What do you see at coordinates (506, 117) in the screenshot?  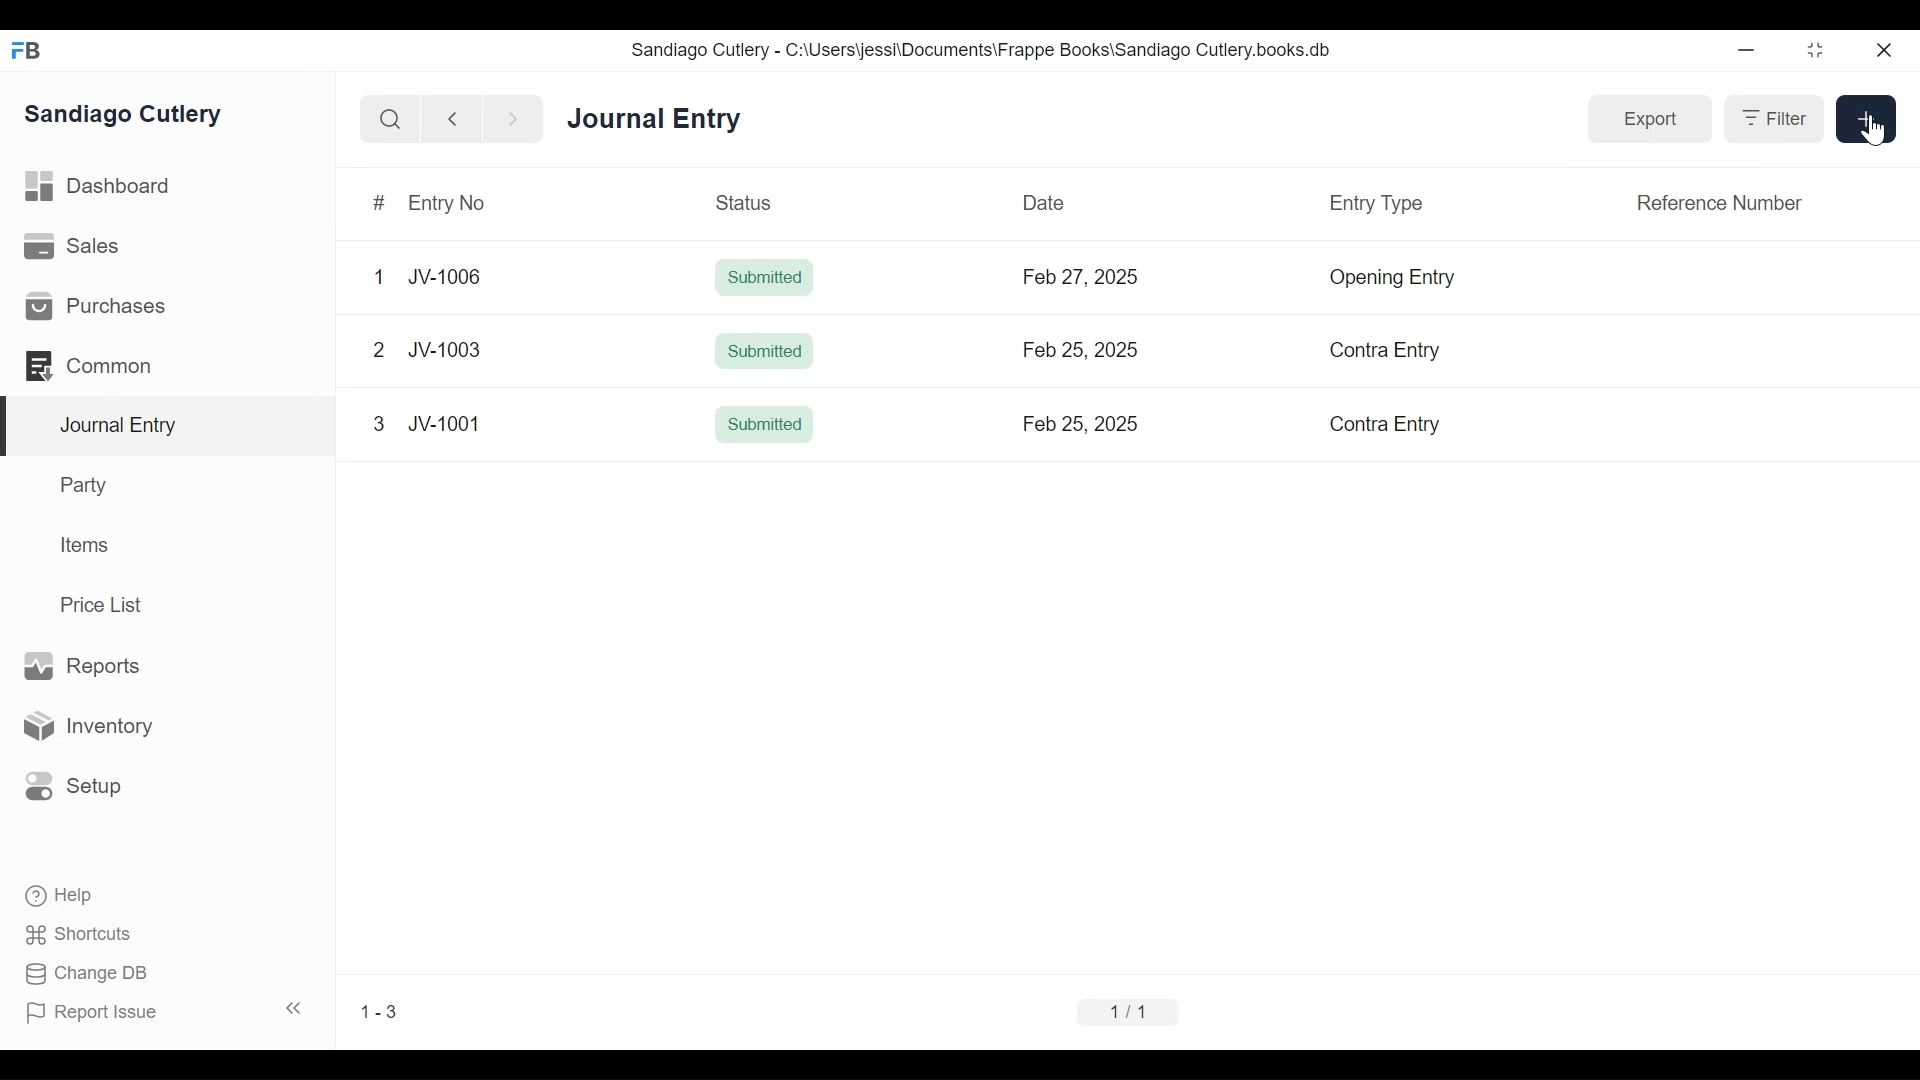 I see `next` at bounding box center [506, 117].